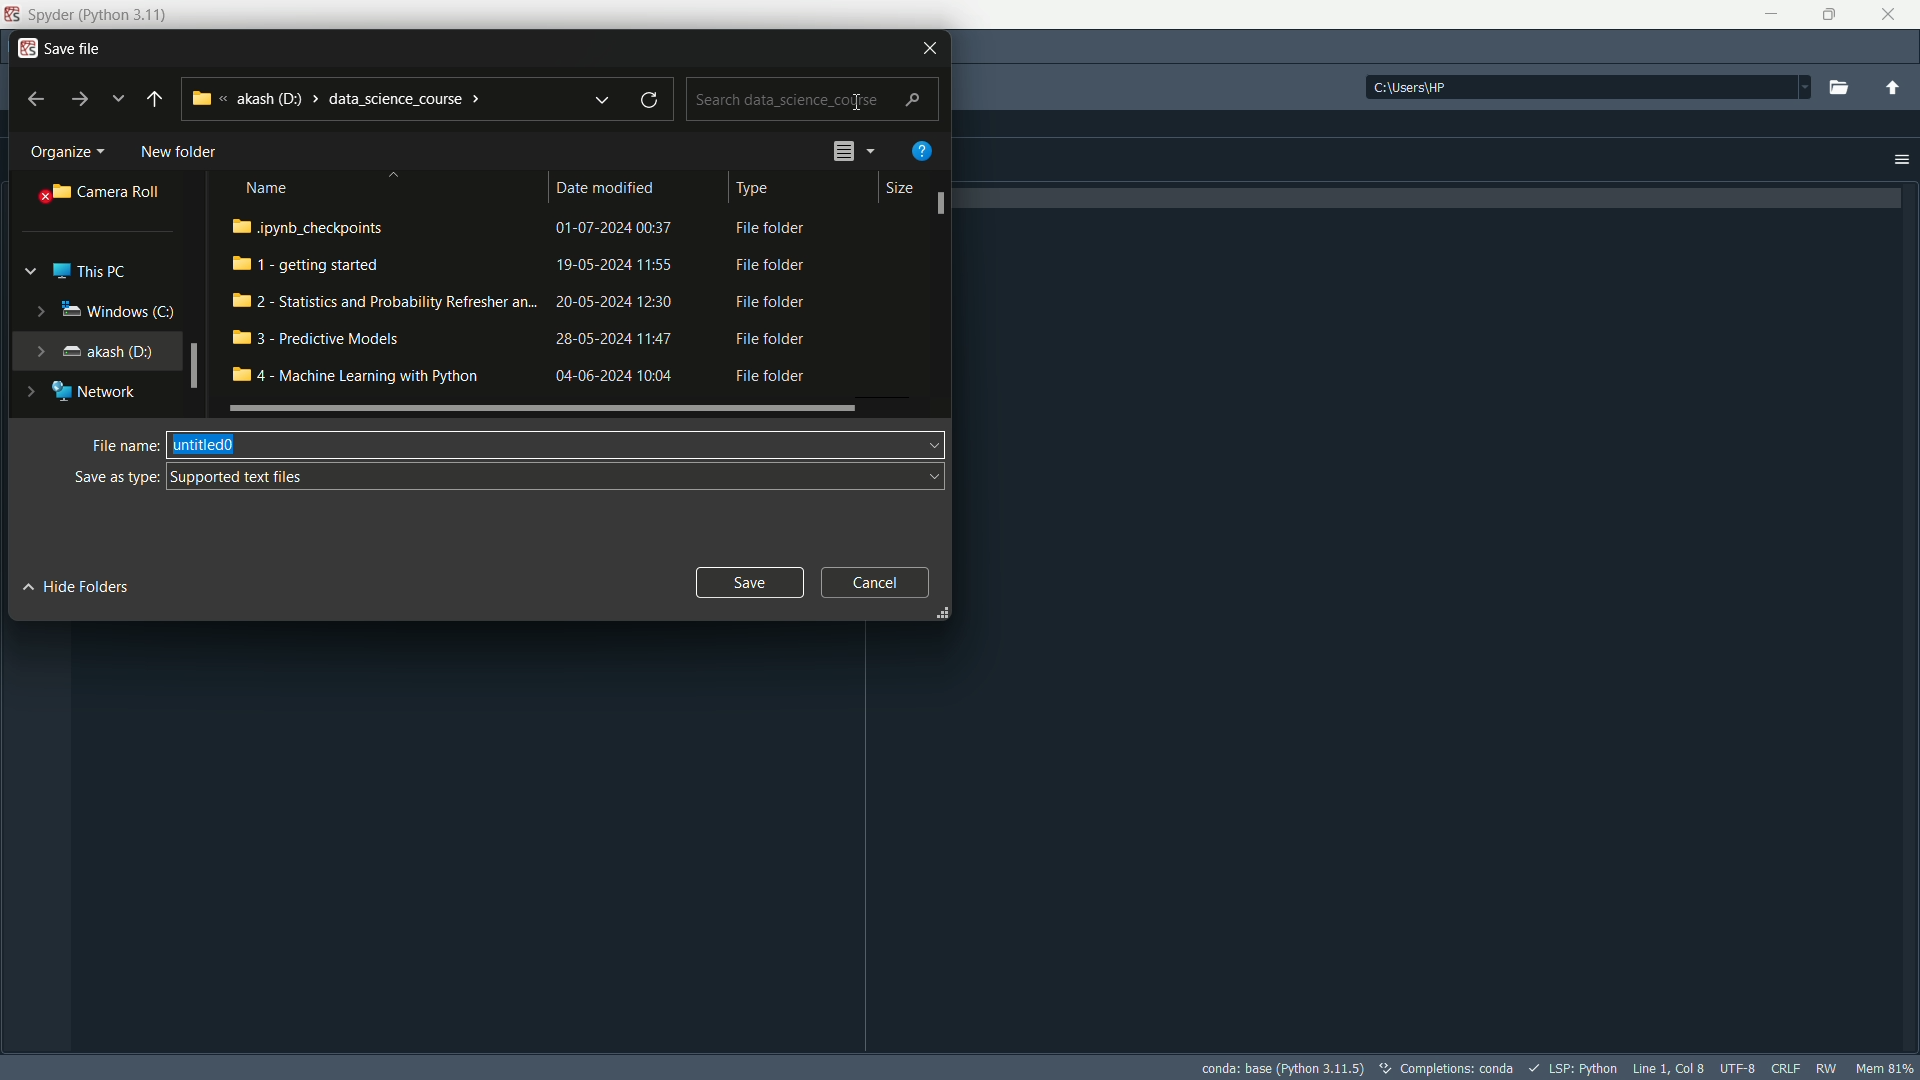 This screenshot has height=1080, width=1920. What do you see at coordinates (36, 99) in the screenshot?
I see `backward` at bounding box center [36, 99].